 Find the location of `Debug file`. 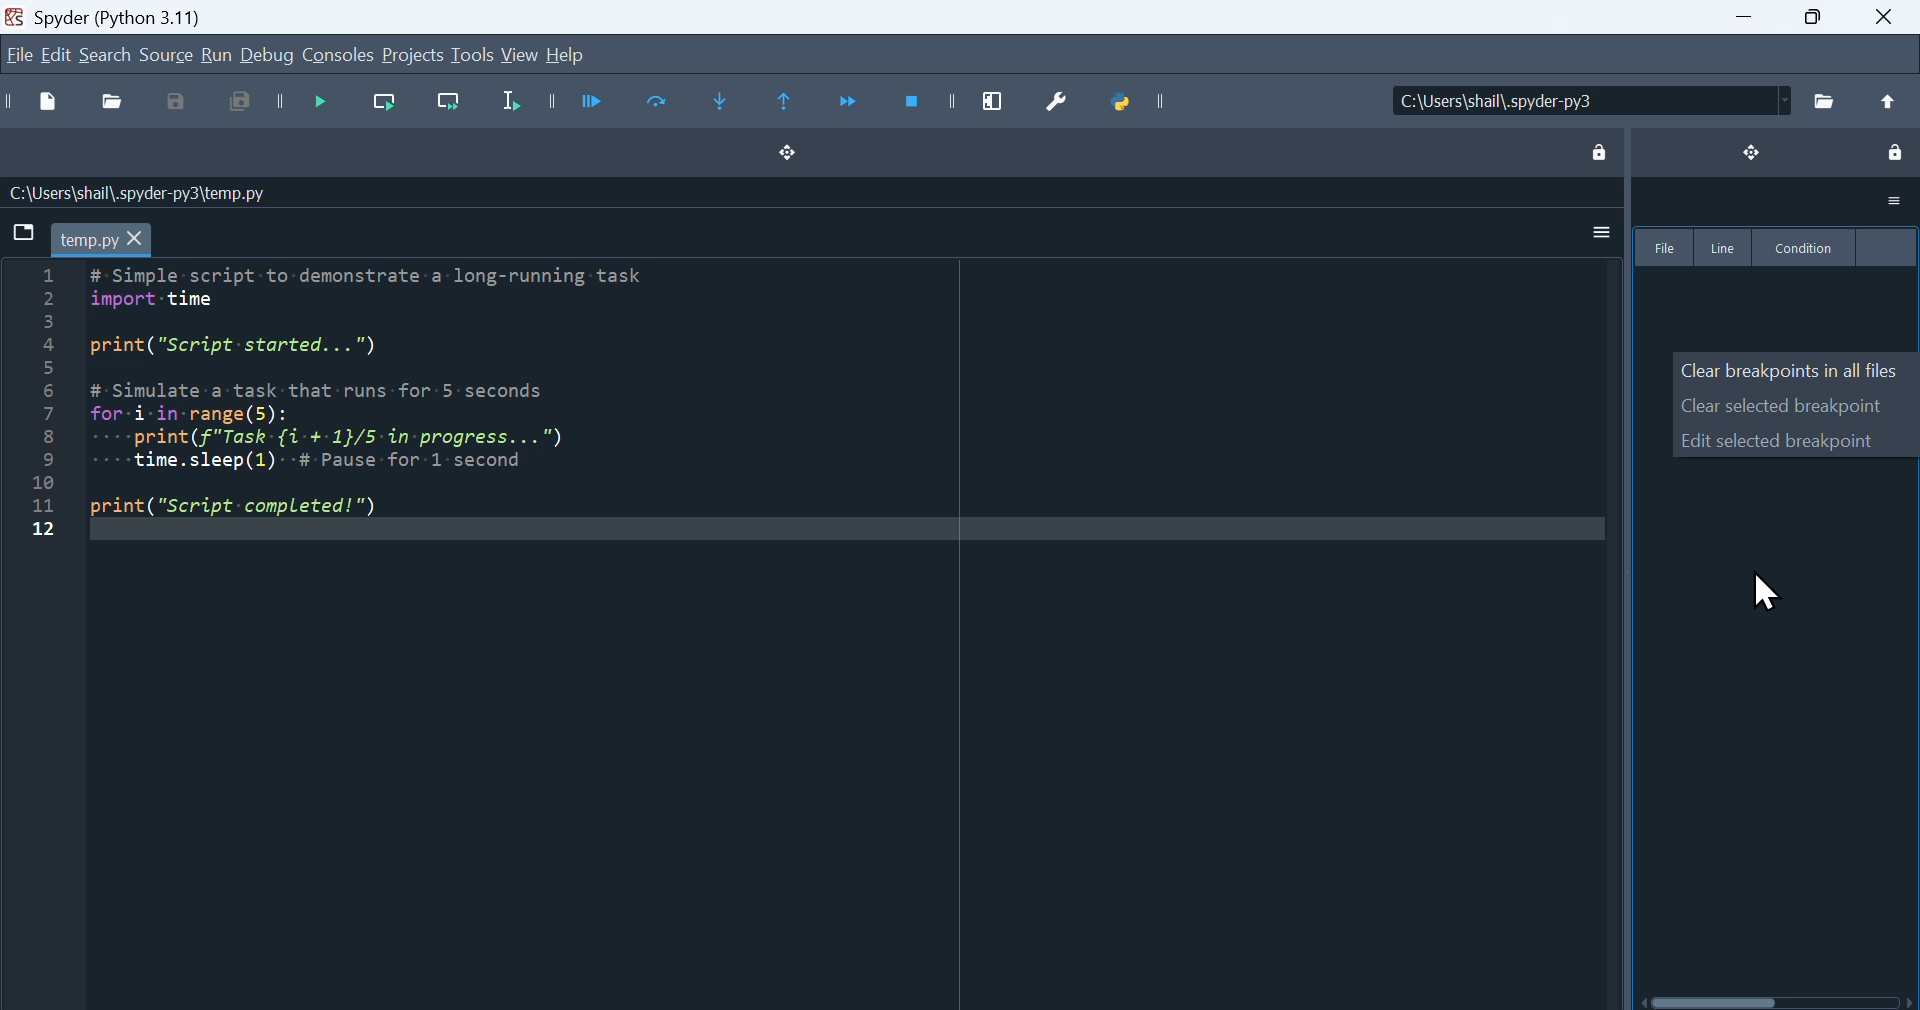

Debug file is located at coordinates (320, 100).